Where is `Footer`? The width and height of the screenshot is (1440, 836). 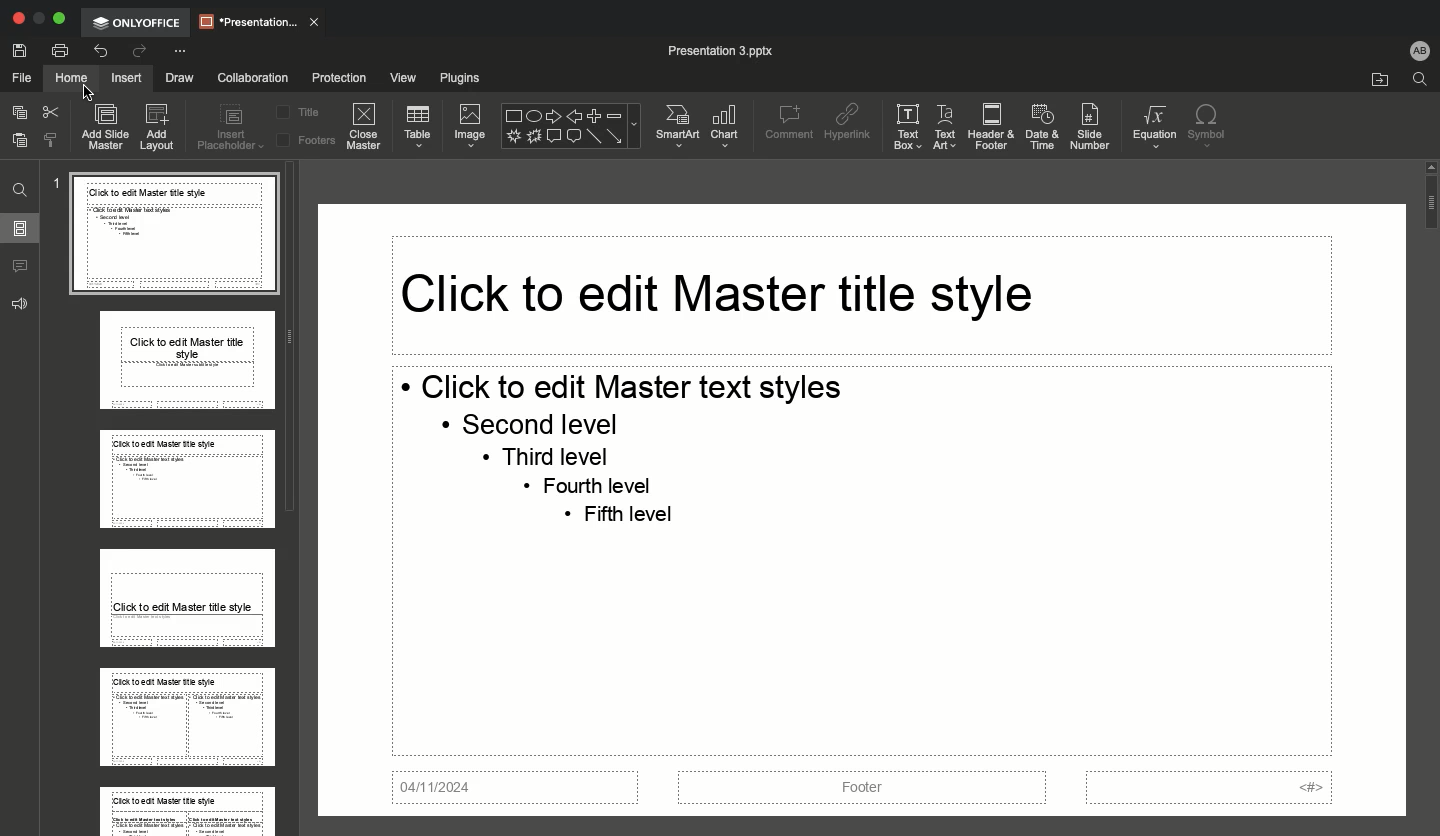
Footer is located at coordinates (860, 789).